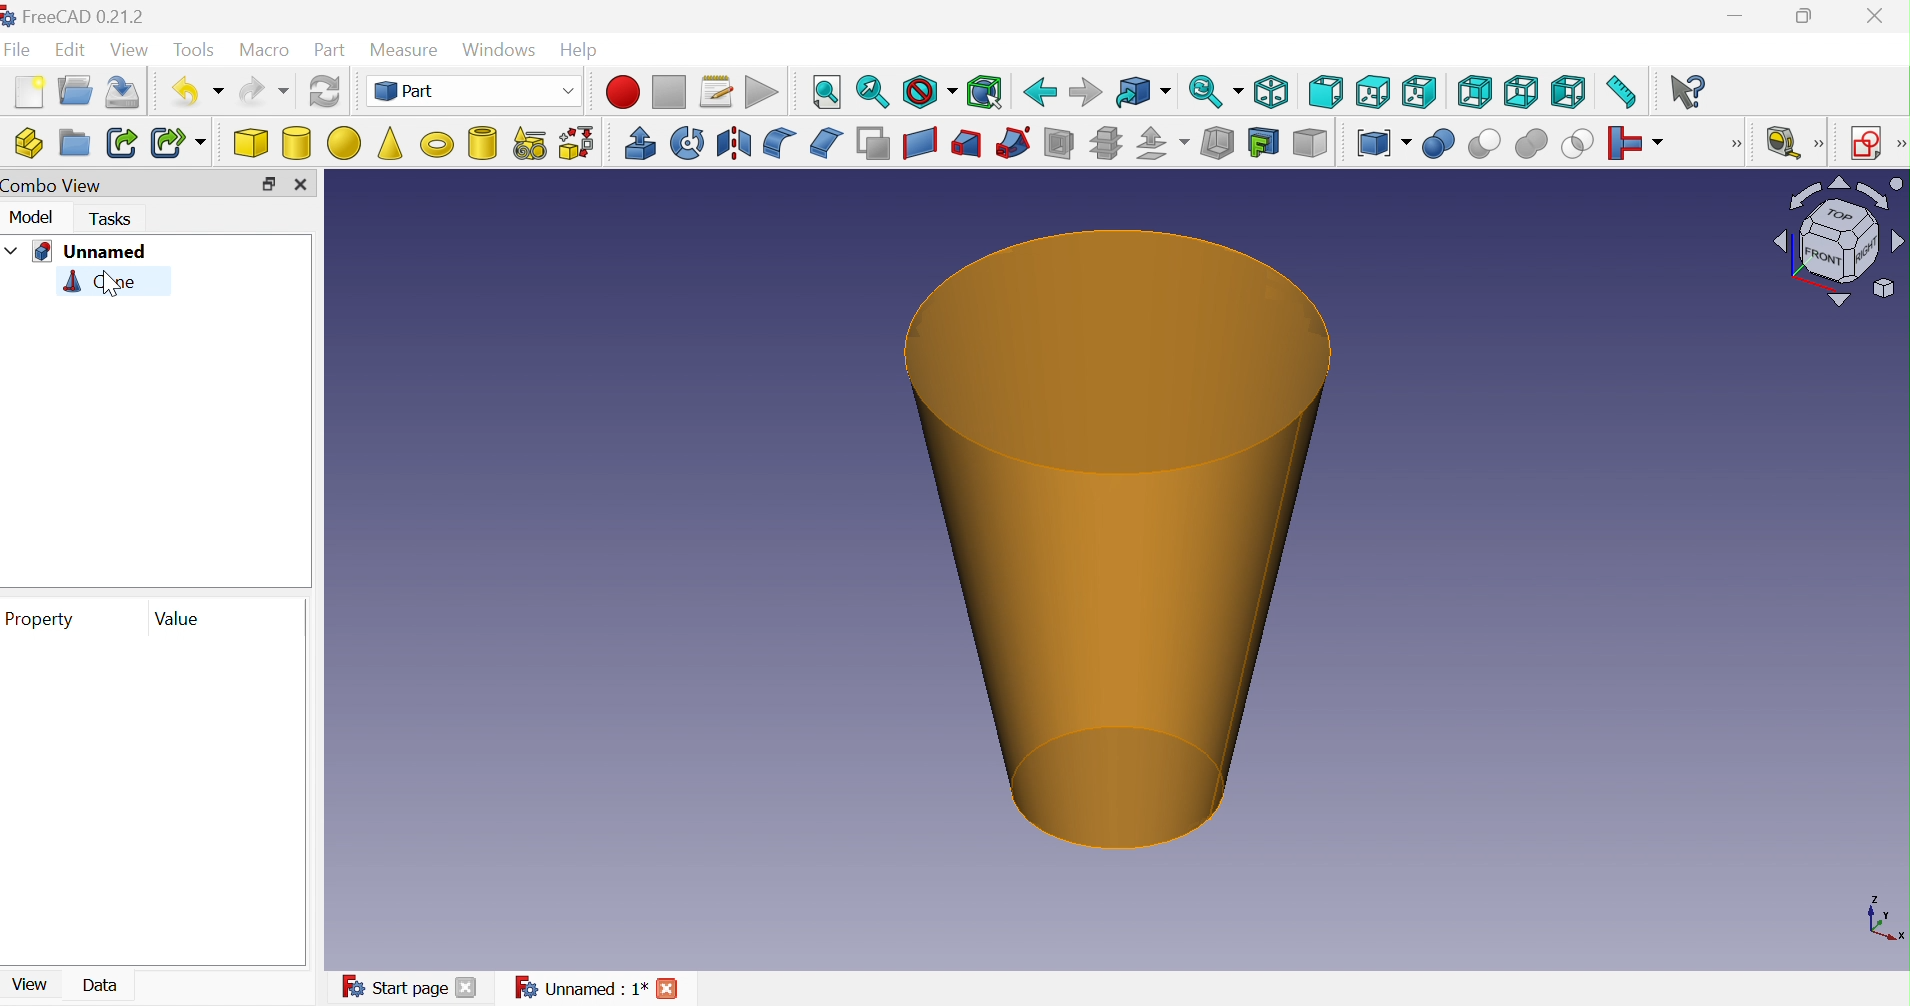 The width and height of the screenshot is (1910, 1006). What do you see at coordinates (1118, 537) in the screenshot?
I see `Cone (FreeCAD Design)` at bounding box center [1118, 537].